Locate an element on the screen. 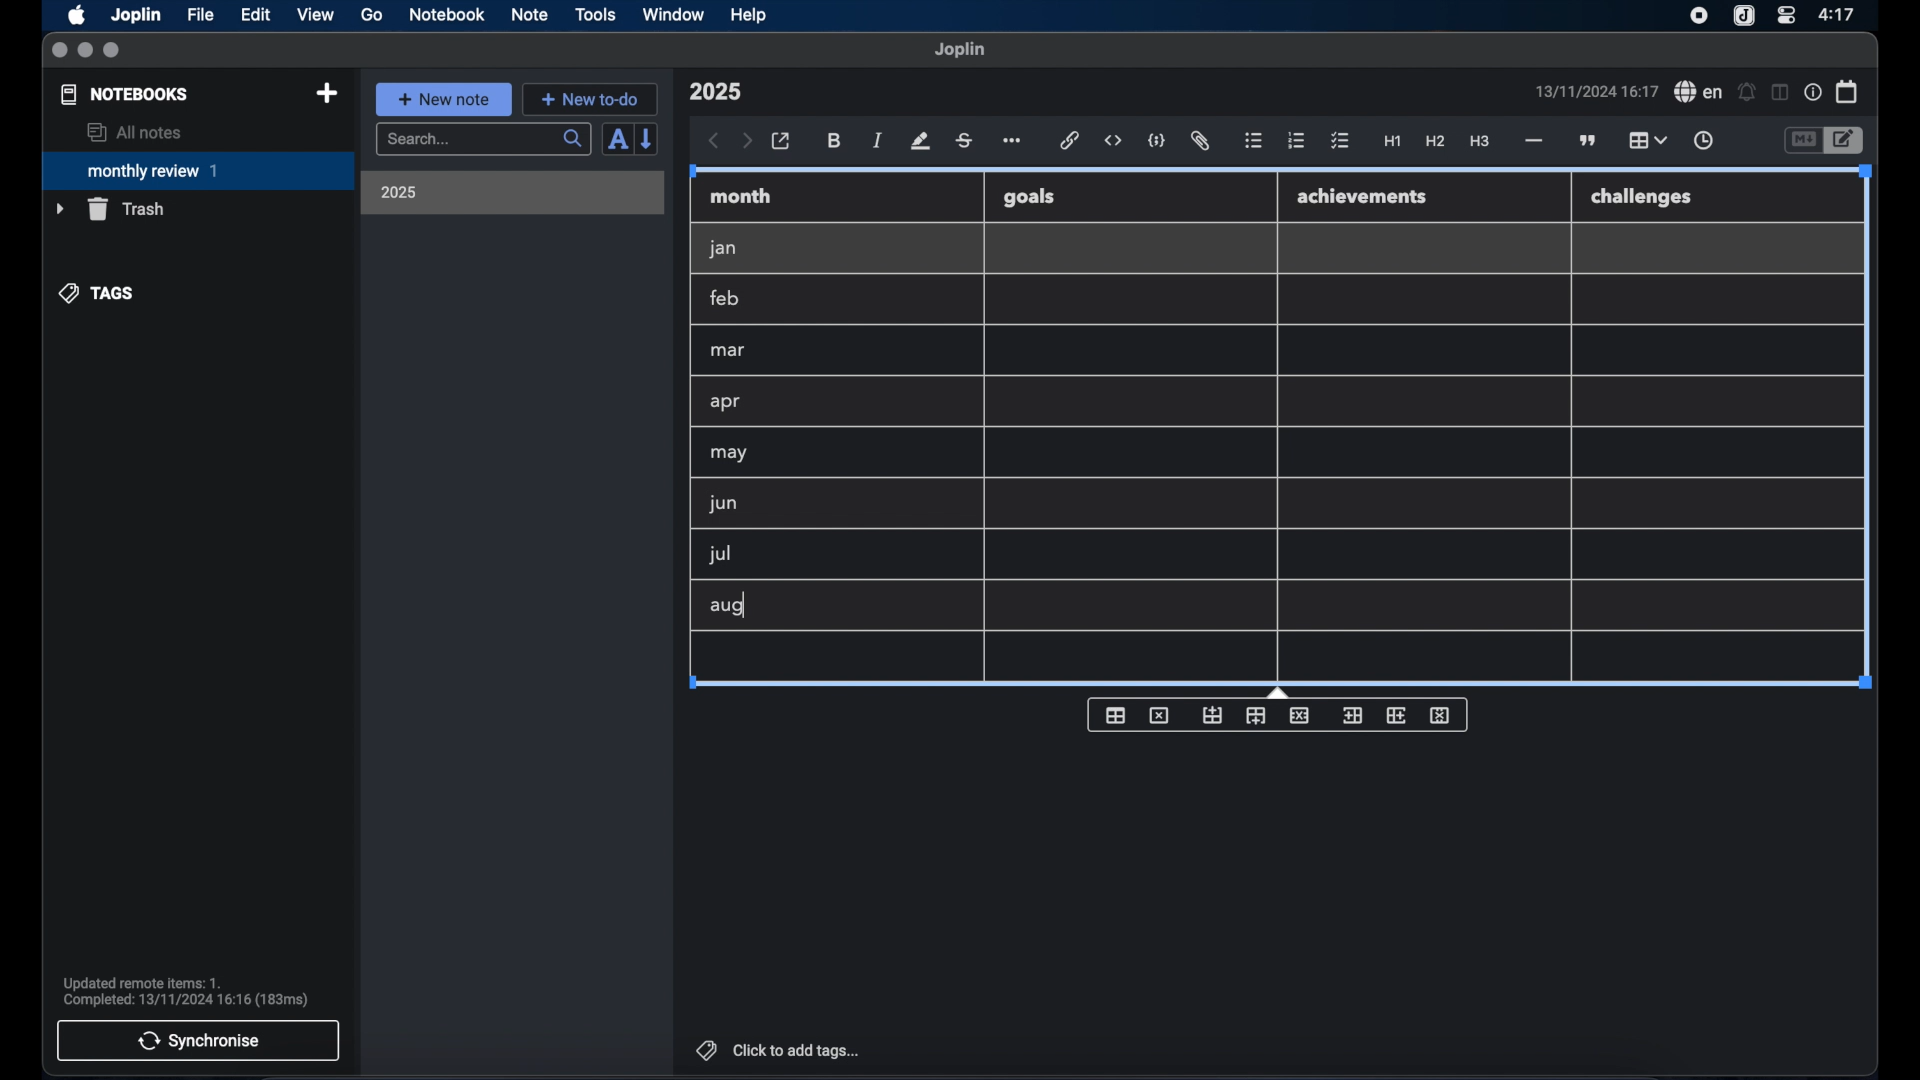 The height and width of the screenshot is (1080, 1920). month is located at coordinates (741, 196).